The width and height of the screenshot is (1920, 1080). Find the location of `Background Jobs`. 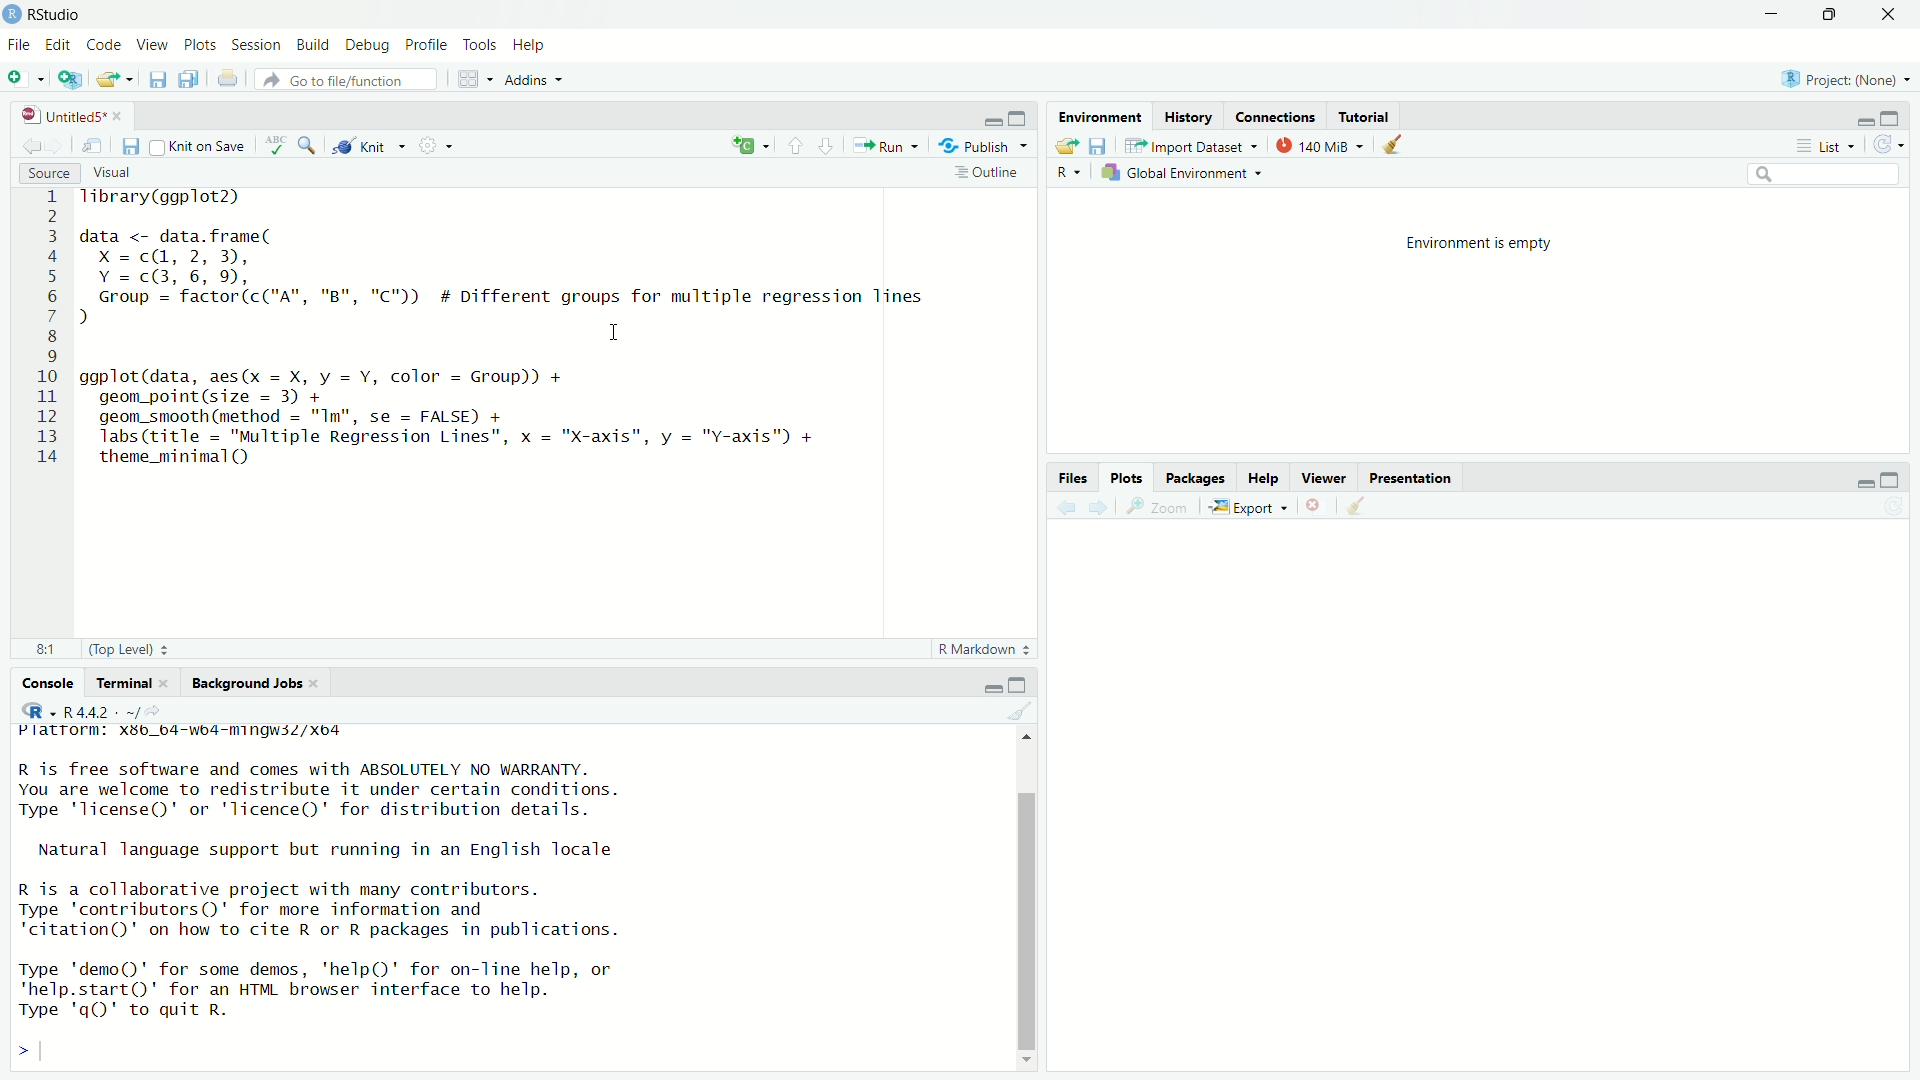

Background Jobs is located at coordinates (243, 682).